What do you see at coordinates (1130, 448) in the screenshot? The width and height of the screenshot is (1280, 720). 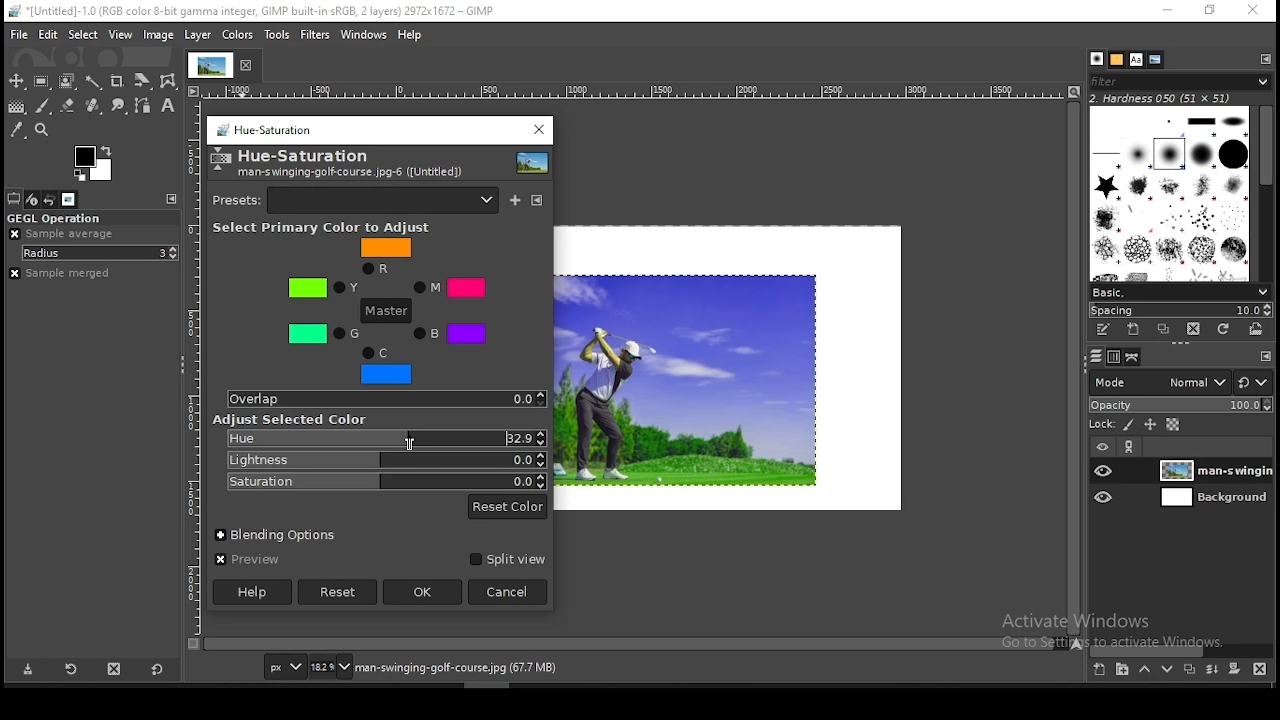 I see `link` at bounding box center [1130, 448].